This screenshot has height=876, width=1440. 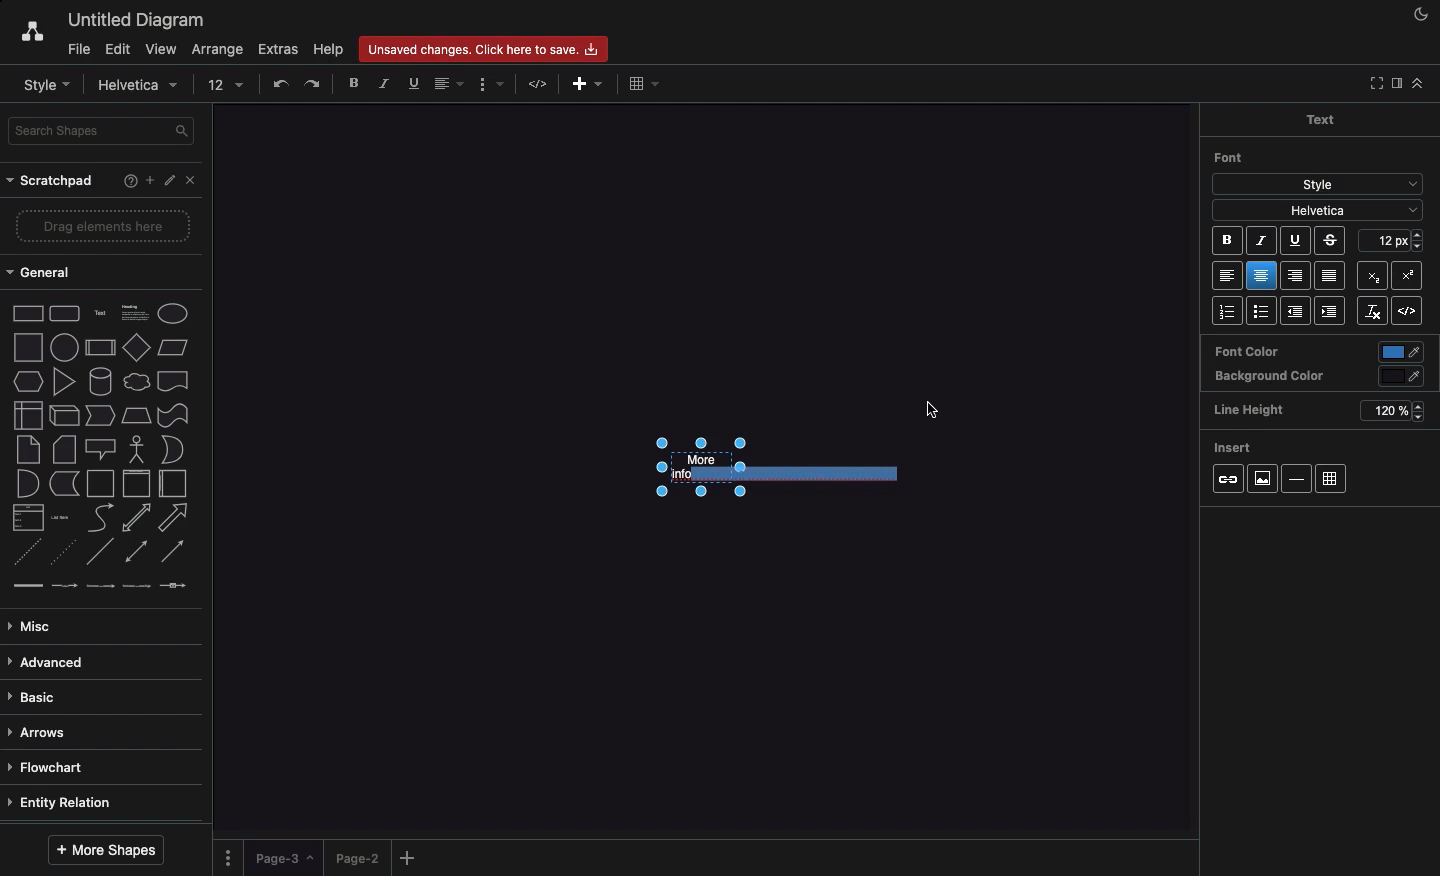 What do you see at coordinates (1299, 478) in the screenshot?
I see `Horizontal` at bounding box center [1299, 478].